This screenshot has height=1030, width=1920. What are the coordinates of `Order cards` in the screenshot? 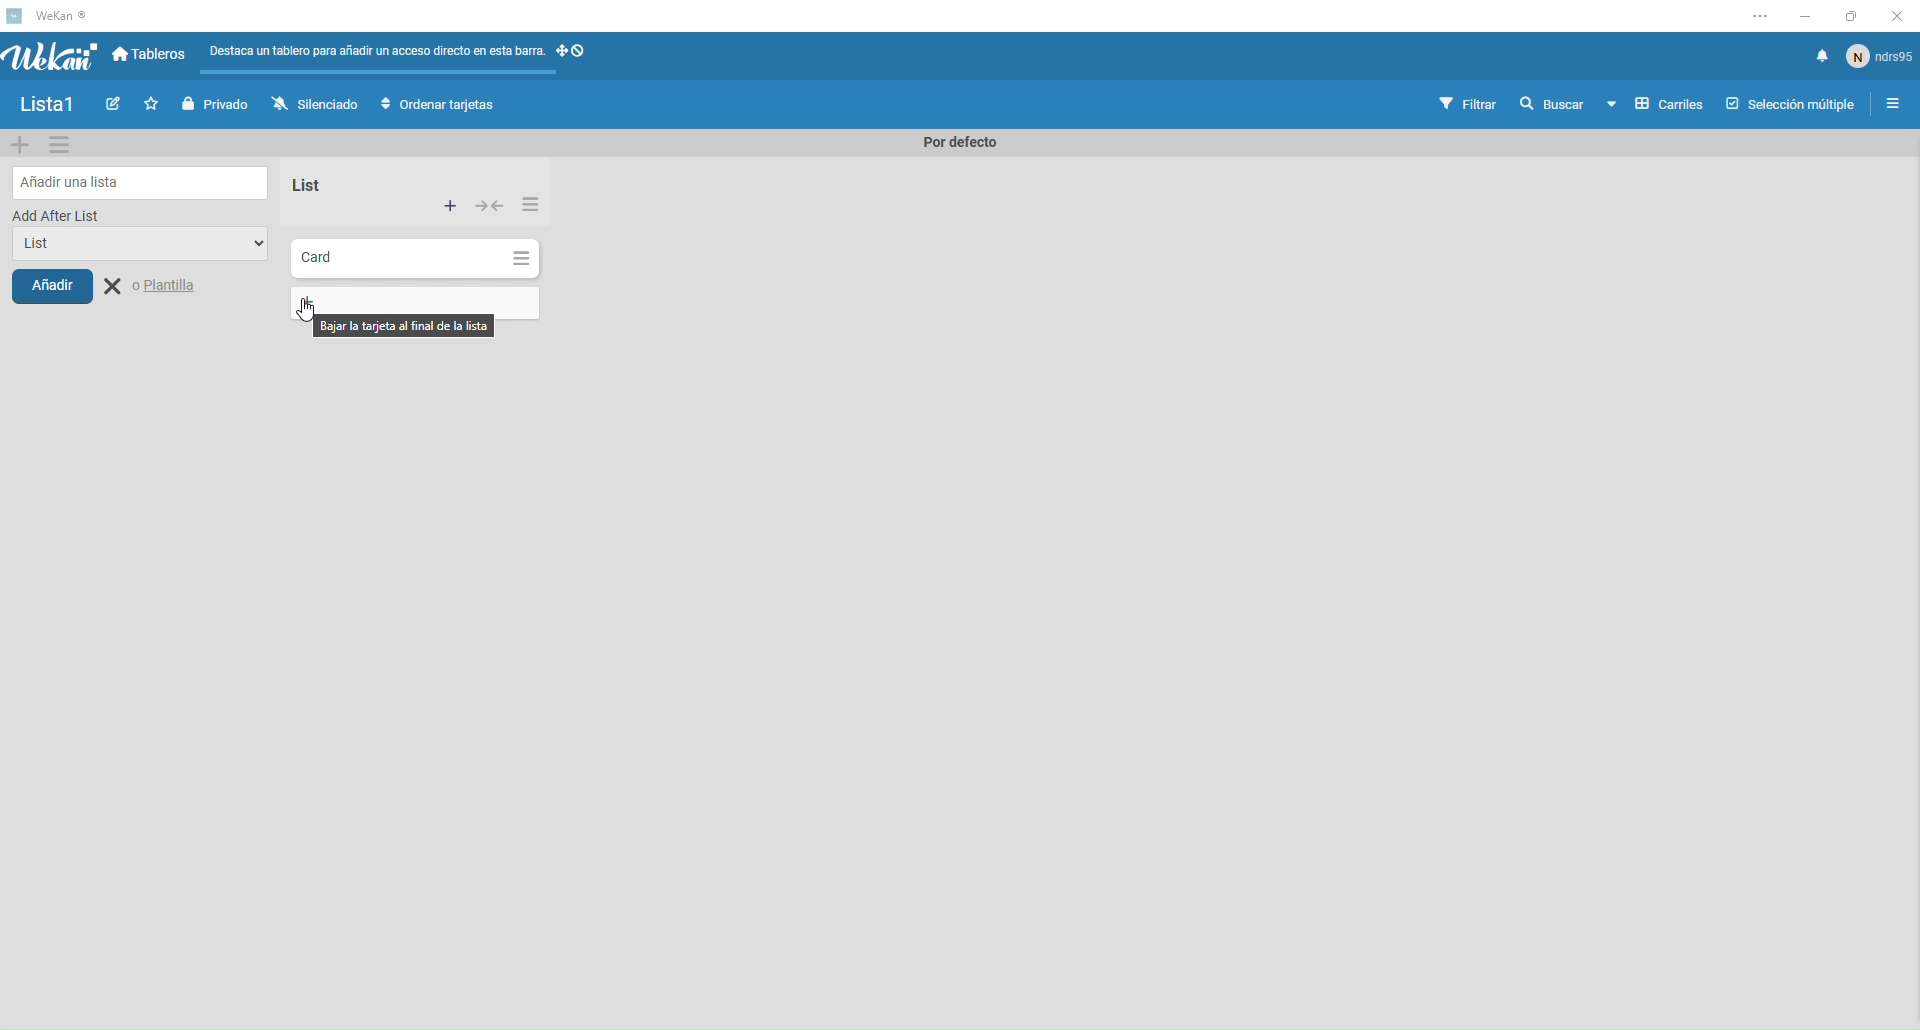 It's located at (438, 105).